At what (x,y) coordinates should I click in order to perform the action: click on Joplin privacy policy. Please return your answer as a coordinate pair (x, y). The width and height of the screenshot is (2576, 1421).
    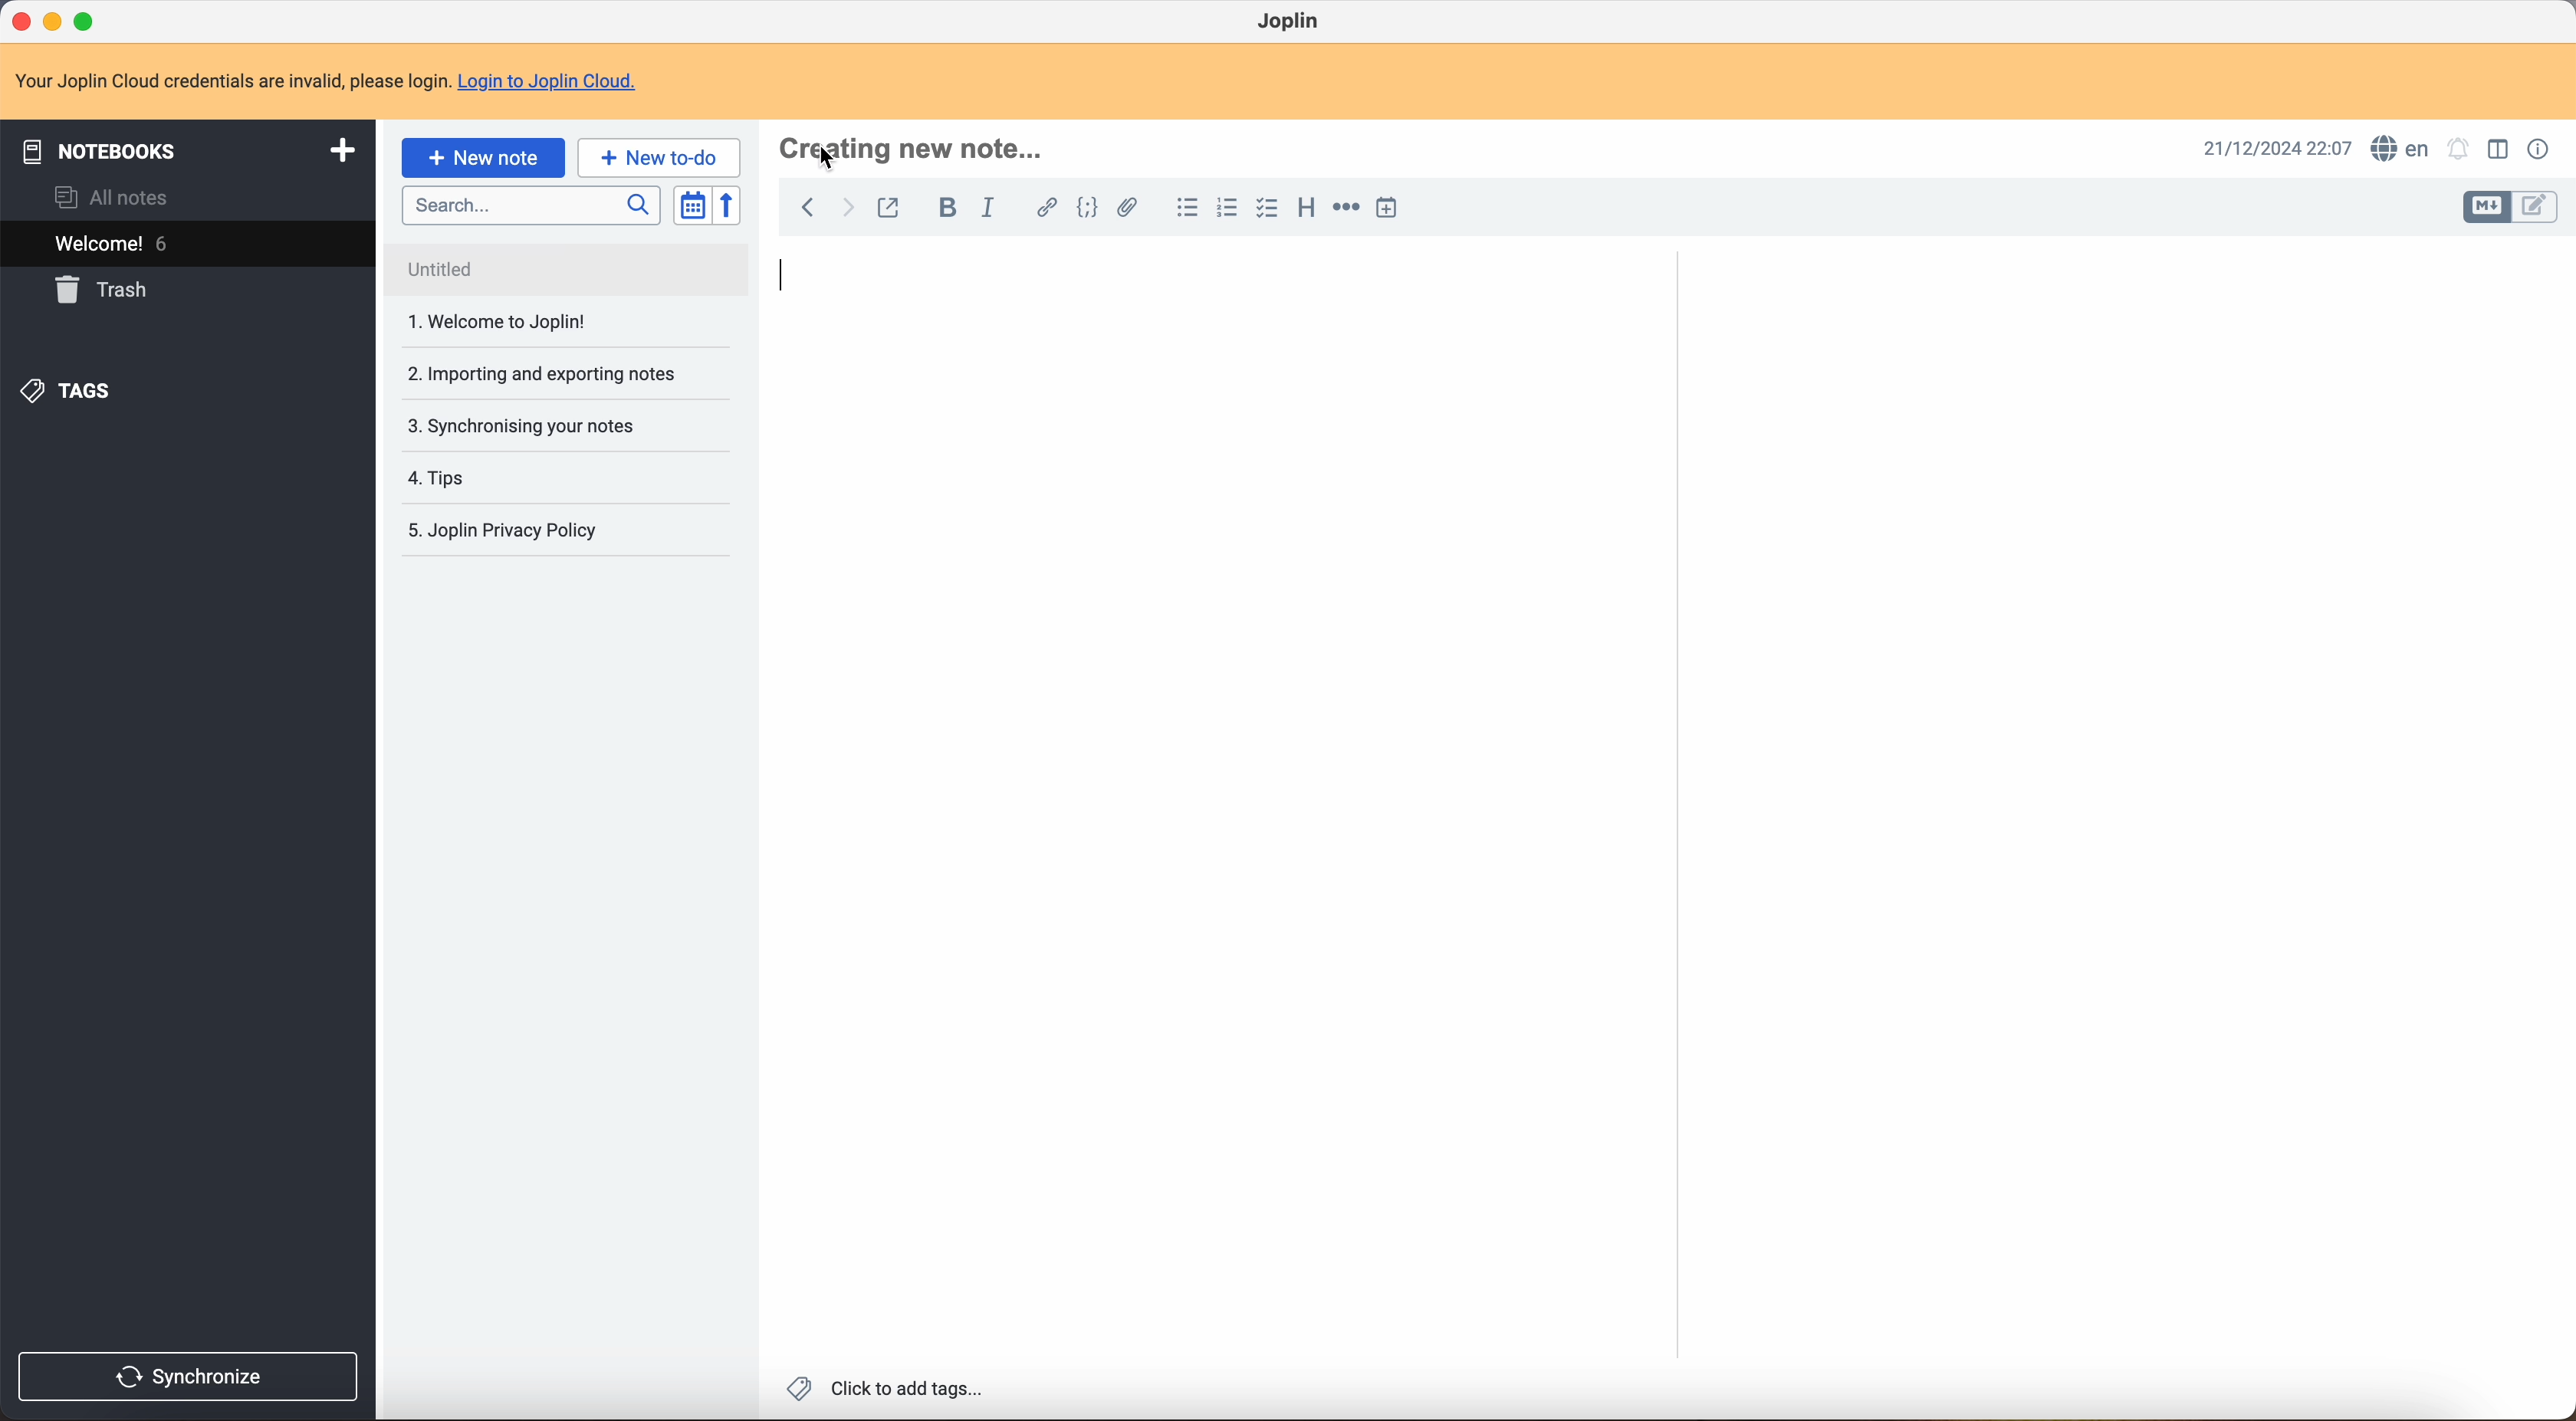
    Looking at the image, I should click on (509, 477).